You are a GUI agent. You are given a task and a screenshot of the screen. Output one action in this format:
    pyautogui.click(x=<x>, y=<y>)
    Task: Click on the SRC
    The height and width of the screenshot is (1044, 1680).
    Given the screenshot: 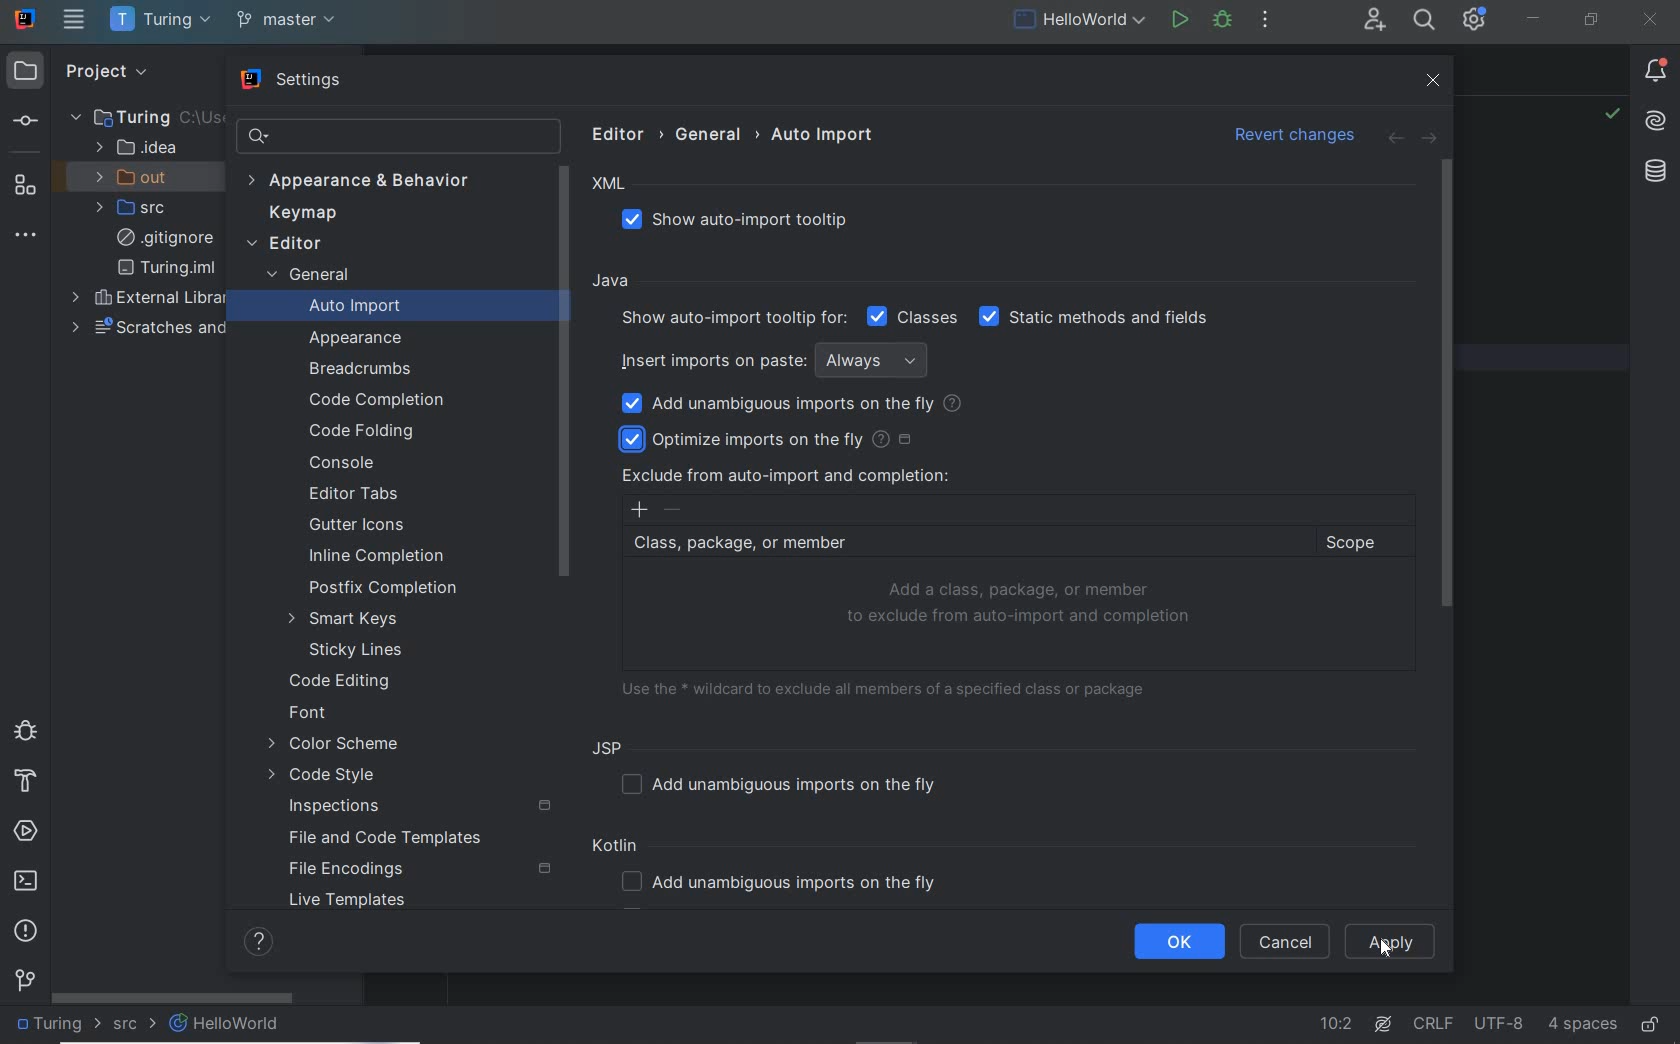 What is the action you would take?
    pyautogui.click(x=135, y=1025)
    